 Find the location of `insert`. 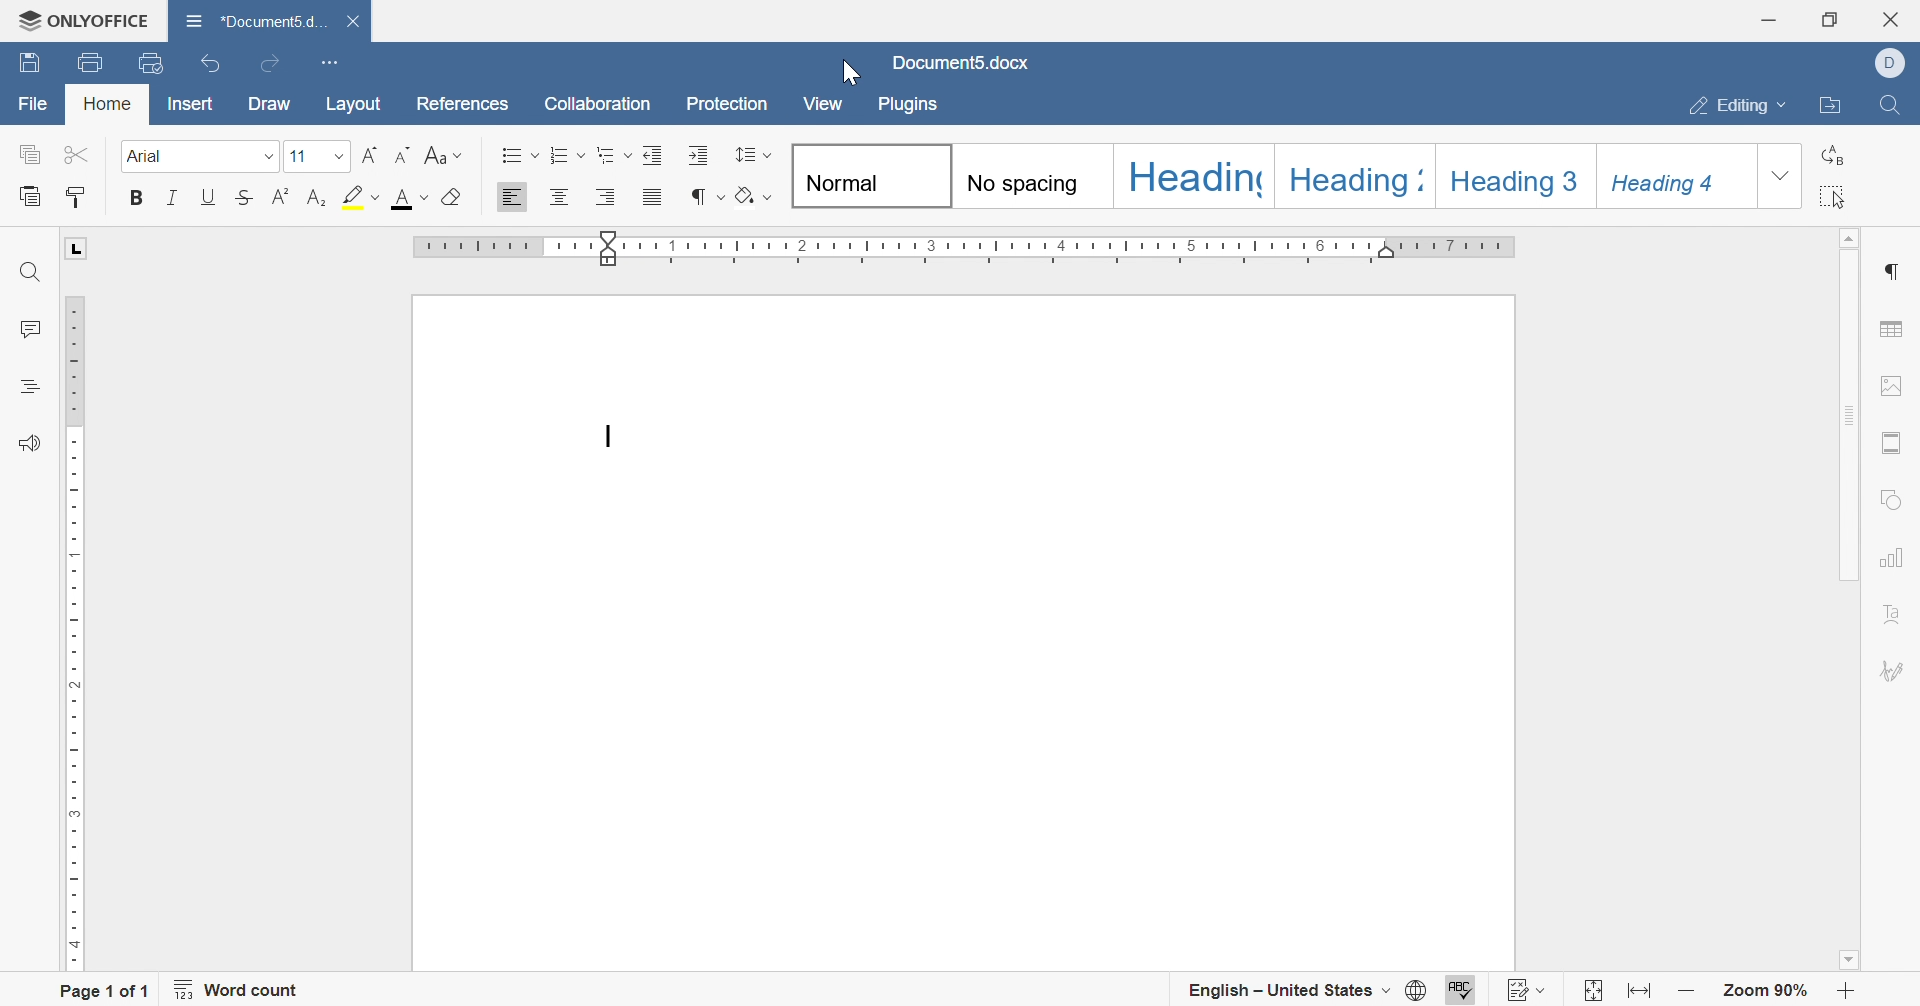

insert is located at coordinates (186, 107).